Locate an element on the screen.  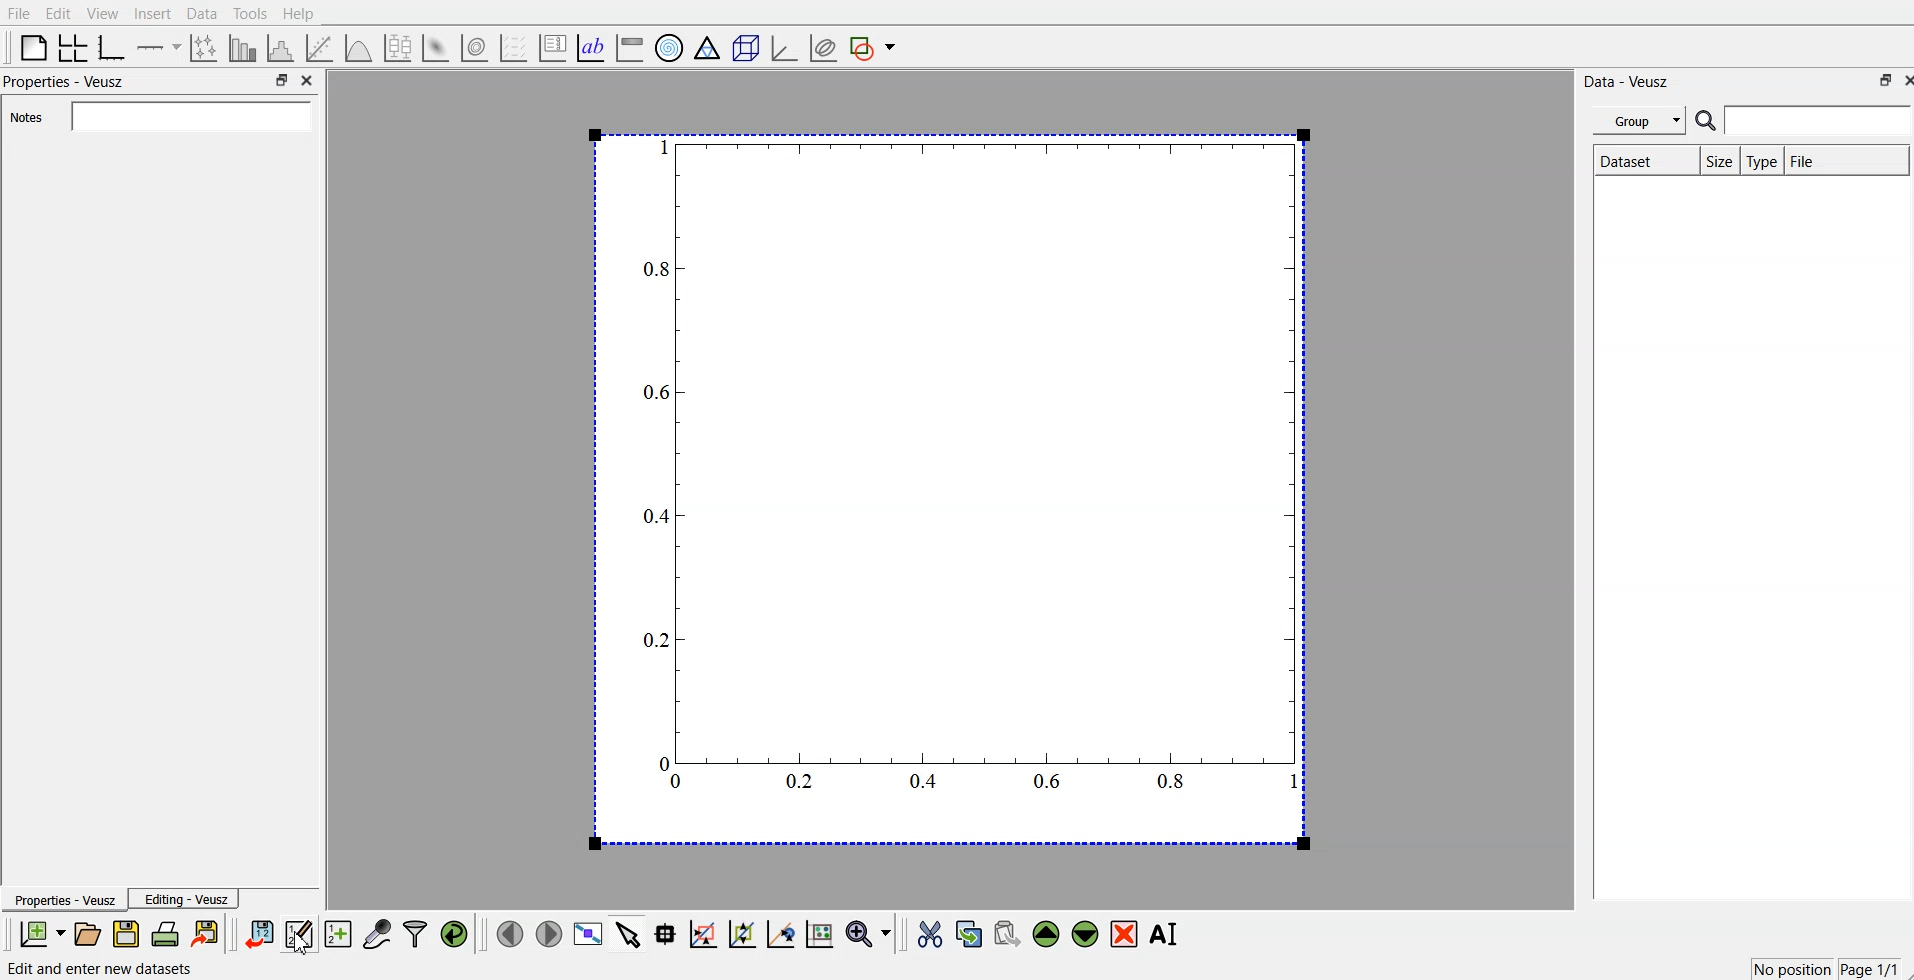
draw a rectangle on zoomed graph axes is located at coordinates (704, 936).